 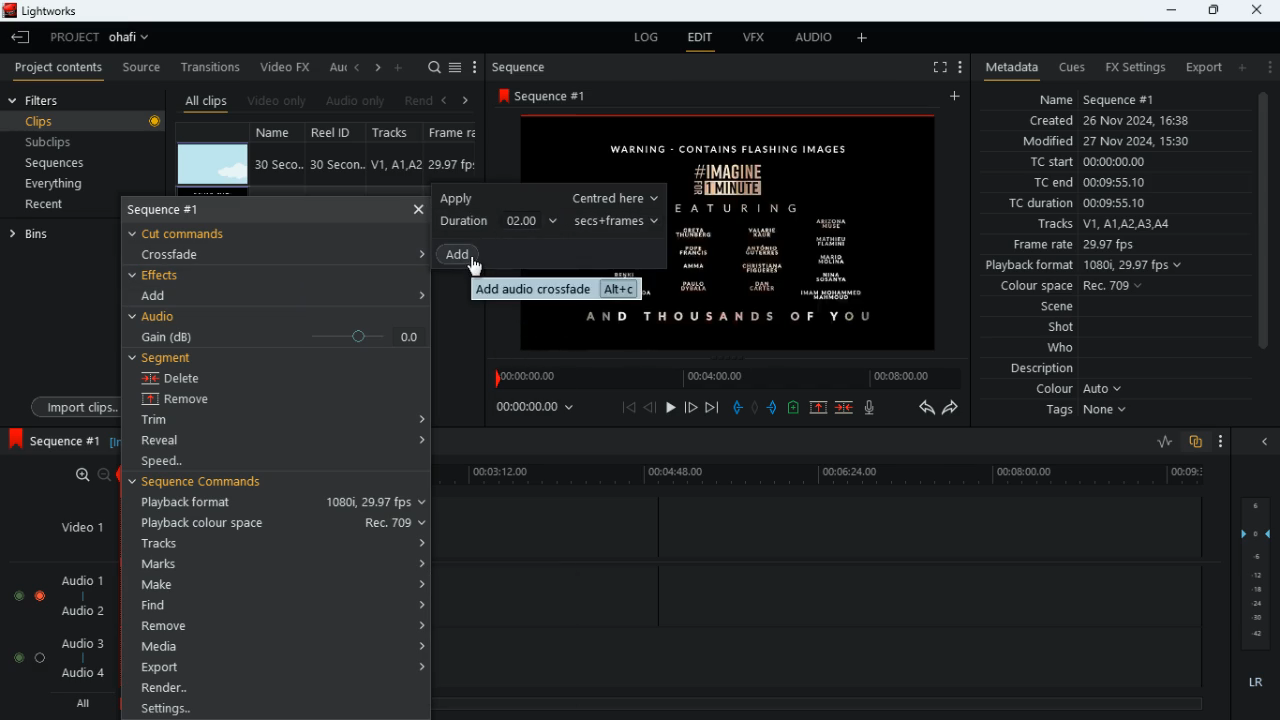 I want to click on sequence, so click(x=525, y=67).